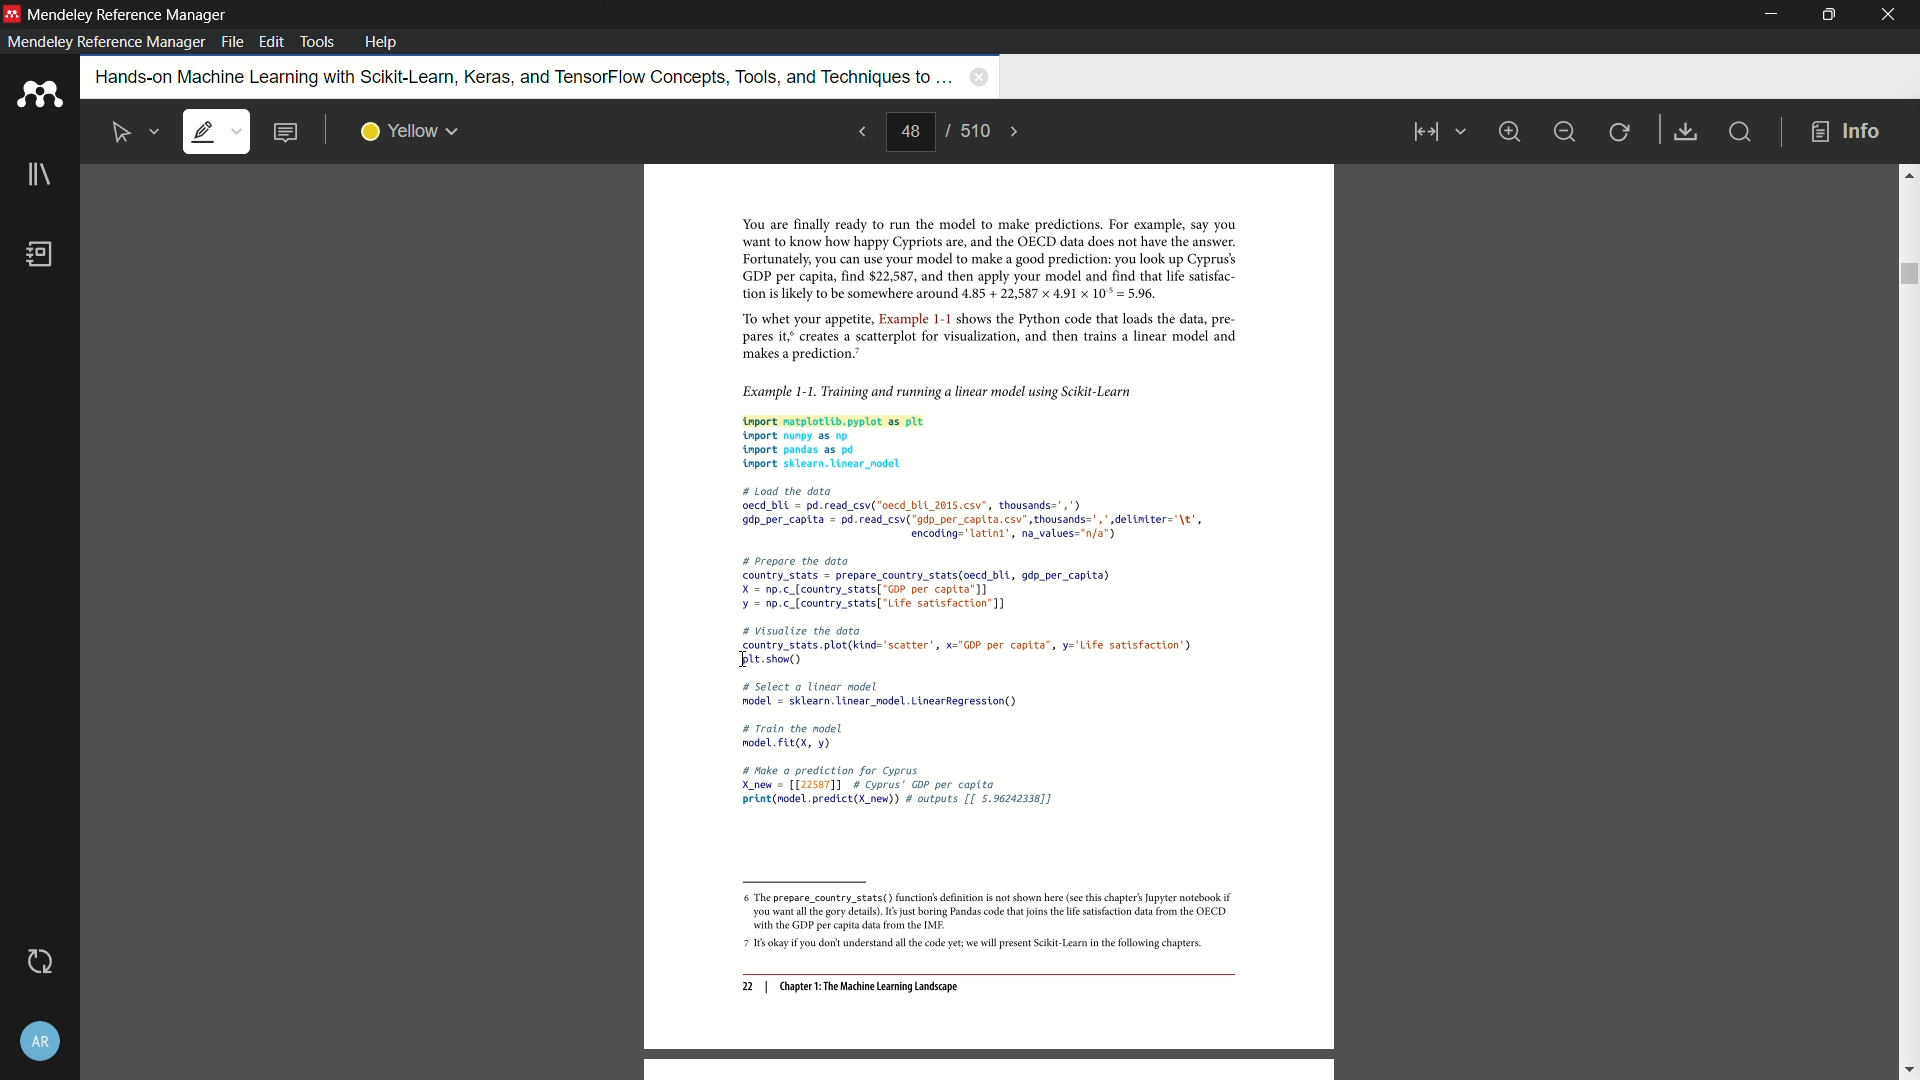 This screenshot has width=1920, height=1080. I want to click on account and settings, so click(41, 1043).